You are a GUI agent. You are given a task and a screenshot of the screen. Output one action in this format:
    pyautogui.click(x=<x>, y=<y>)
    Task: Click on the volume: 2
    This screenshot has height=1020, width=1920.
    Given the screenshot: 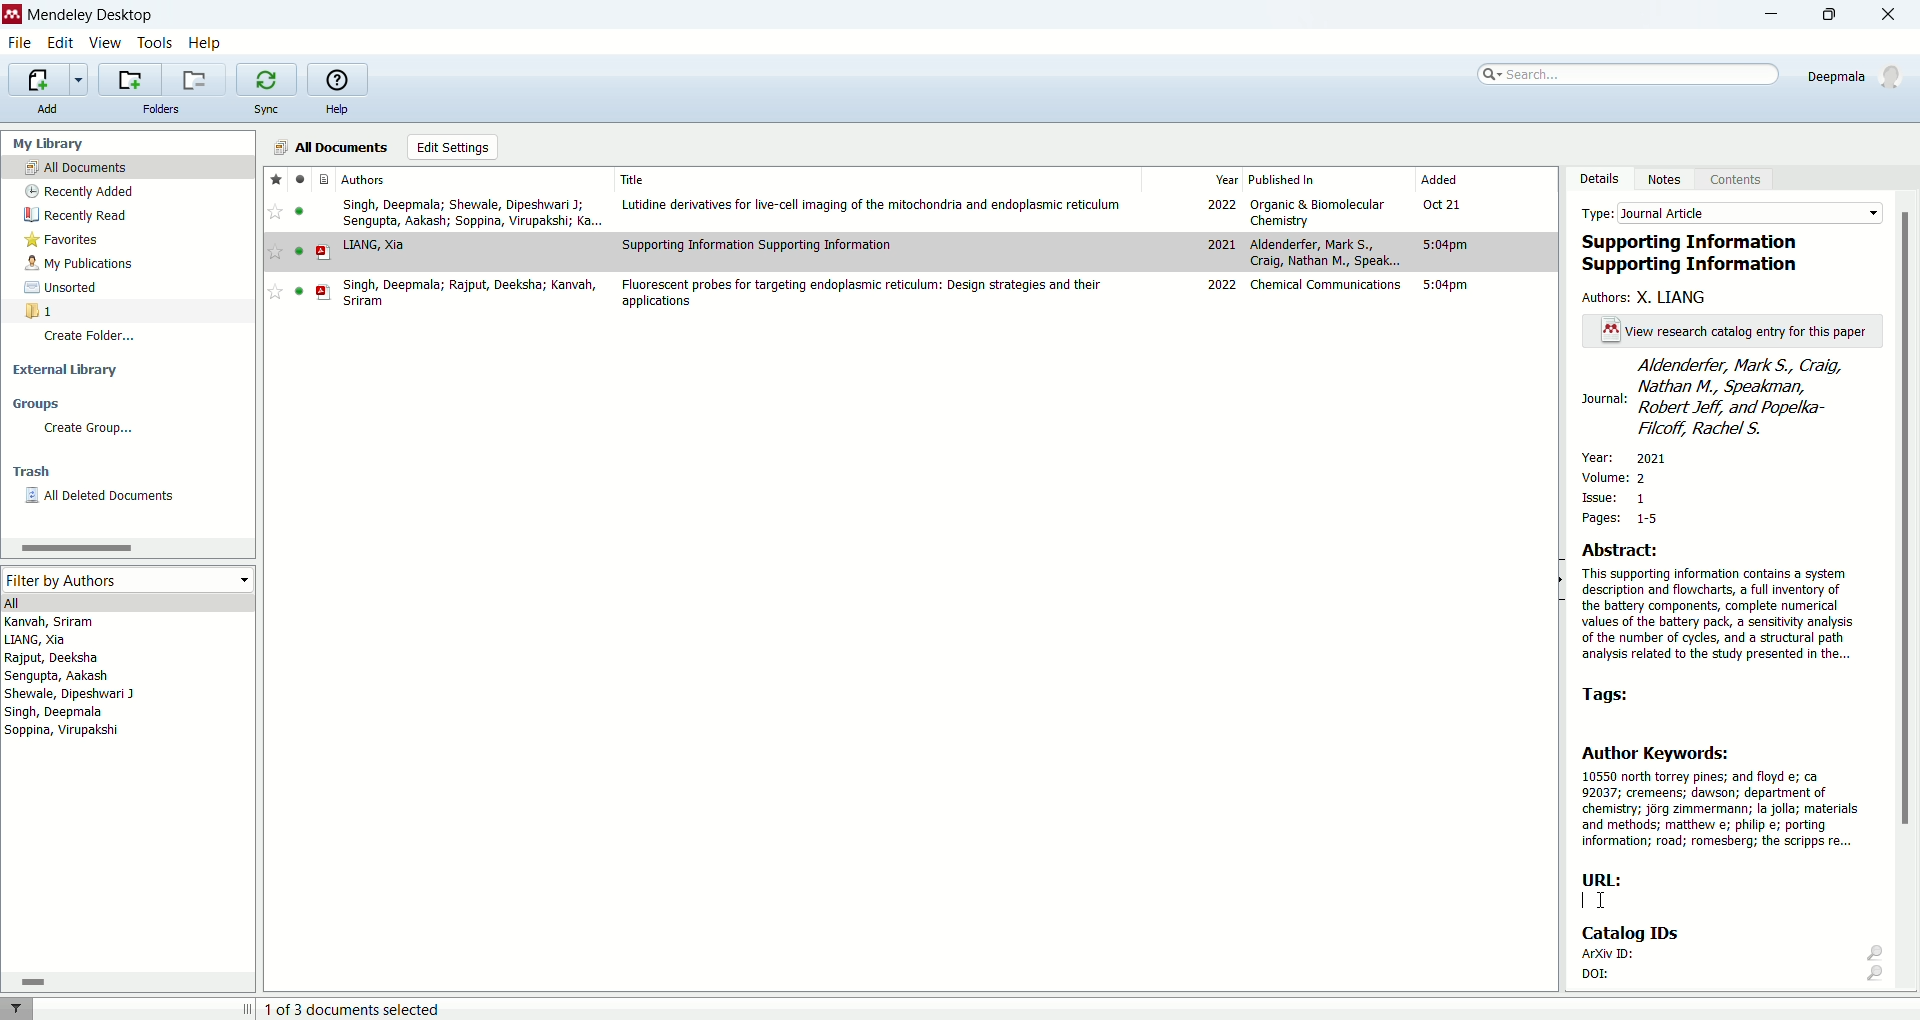 What is the action you would take?
    pyautogui.click(x=1618, y=474)
    